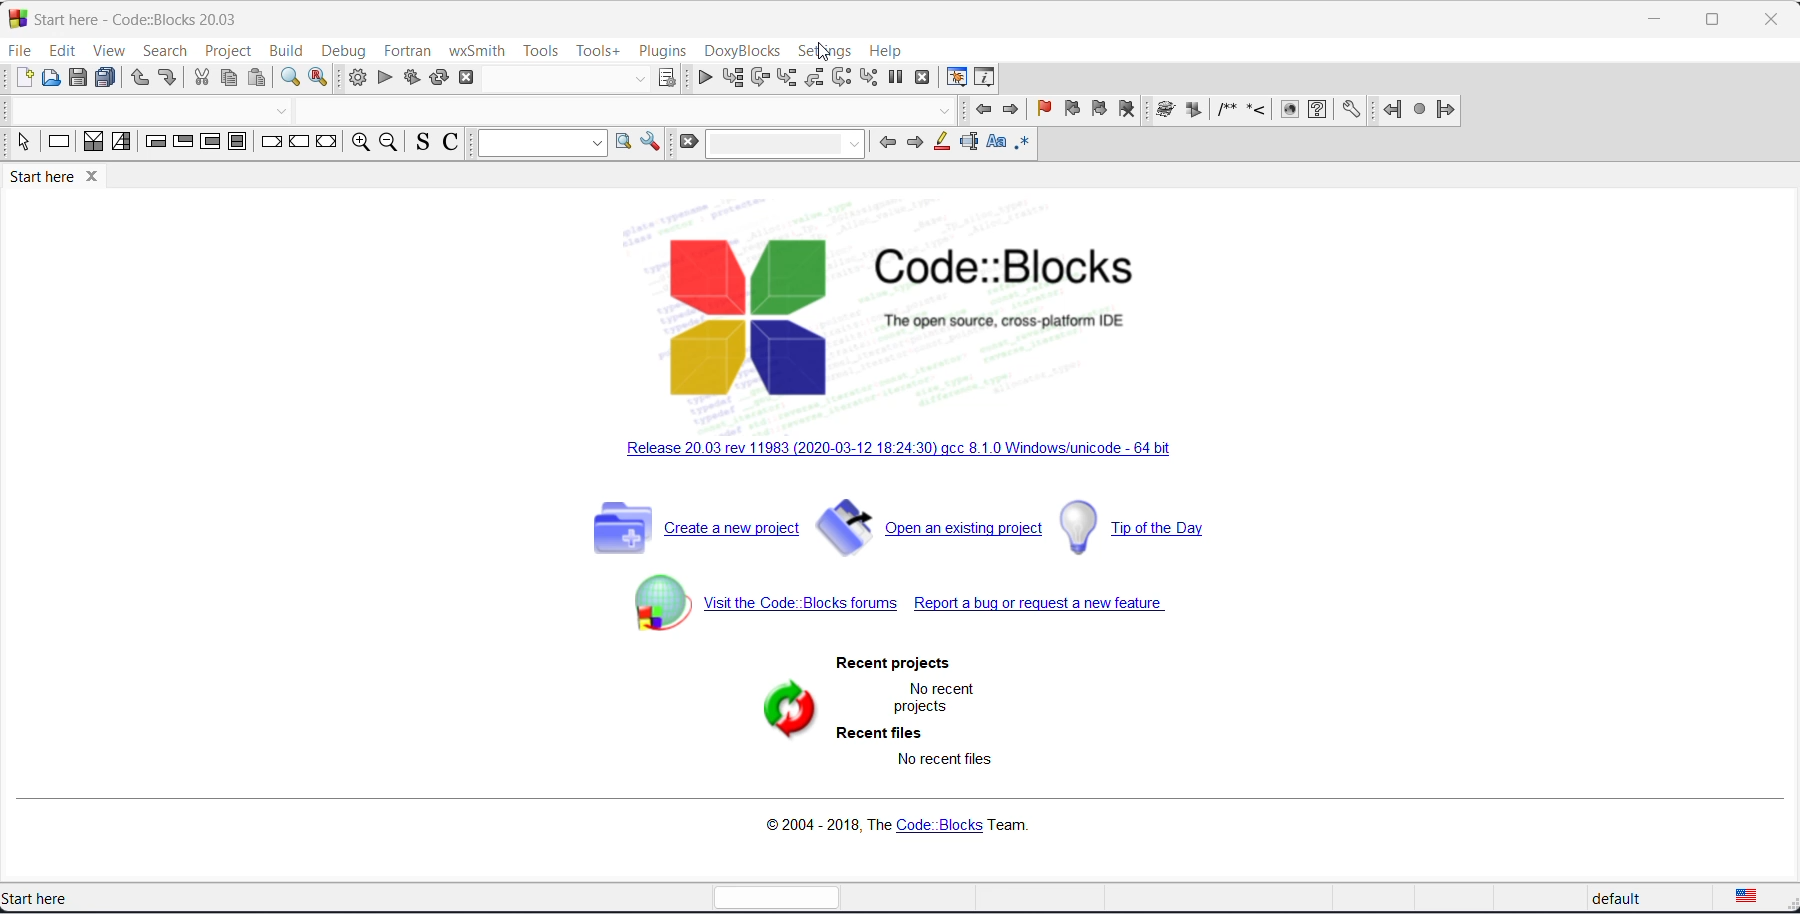  Describe the element at coordinates (93, 142) in the screenshot. I see `decision` at that location.